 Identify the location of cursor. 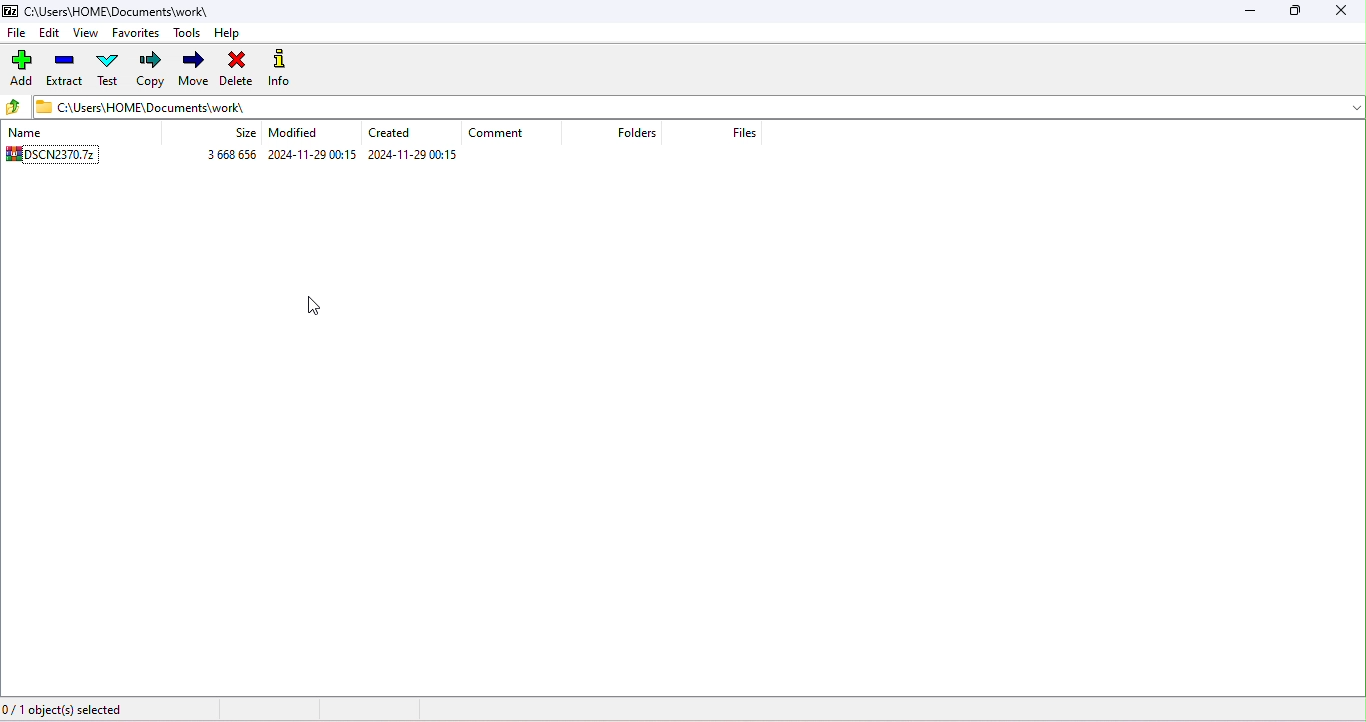
(318, 310).